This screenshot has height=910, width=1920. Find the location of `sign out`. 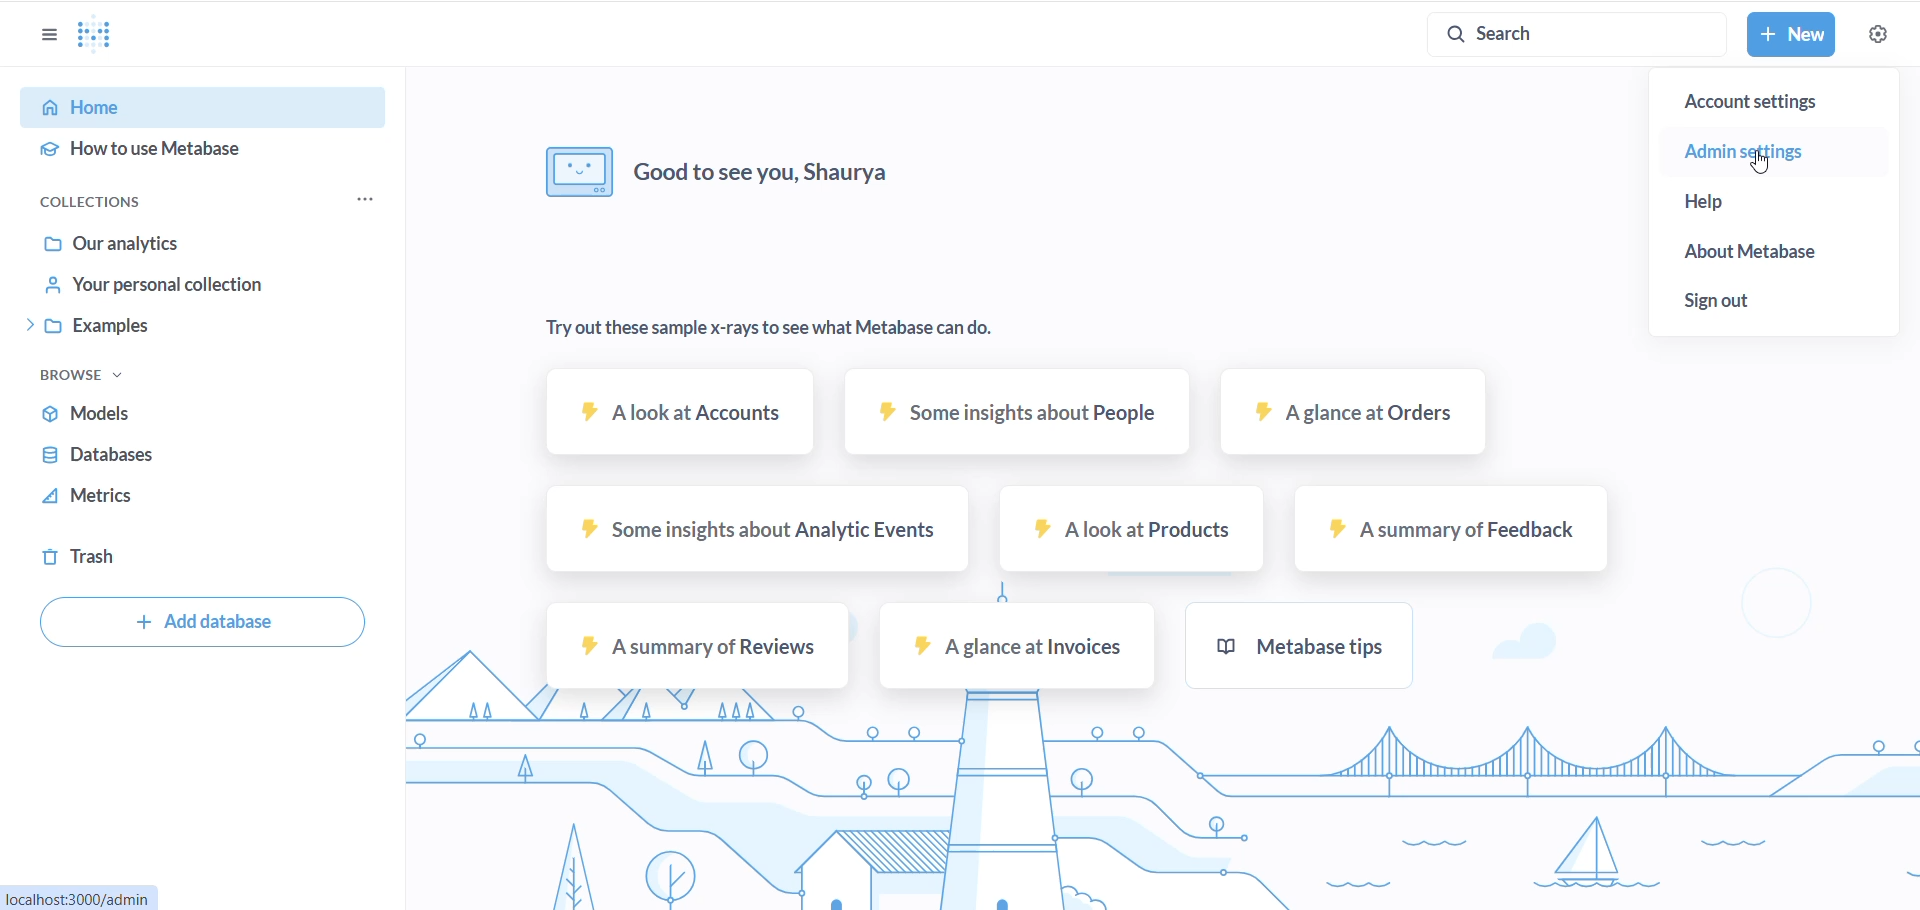

sign out is located at coordinates (1753, 298).